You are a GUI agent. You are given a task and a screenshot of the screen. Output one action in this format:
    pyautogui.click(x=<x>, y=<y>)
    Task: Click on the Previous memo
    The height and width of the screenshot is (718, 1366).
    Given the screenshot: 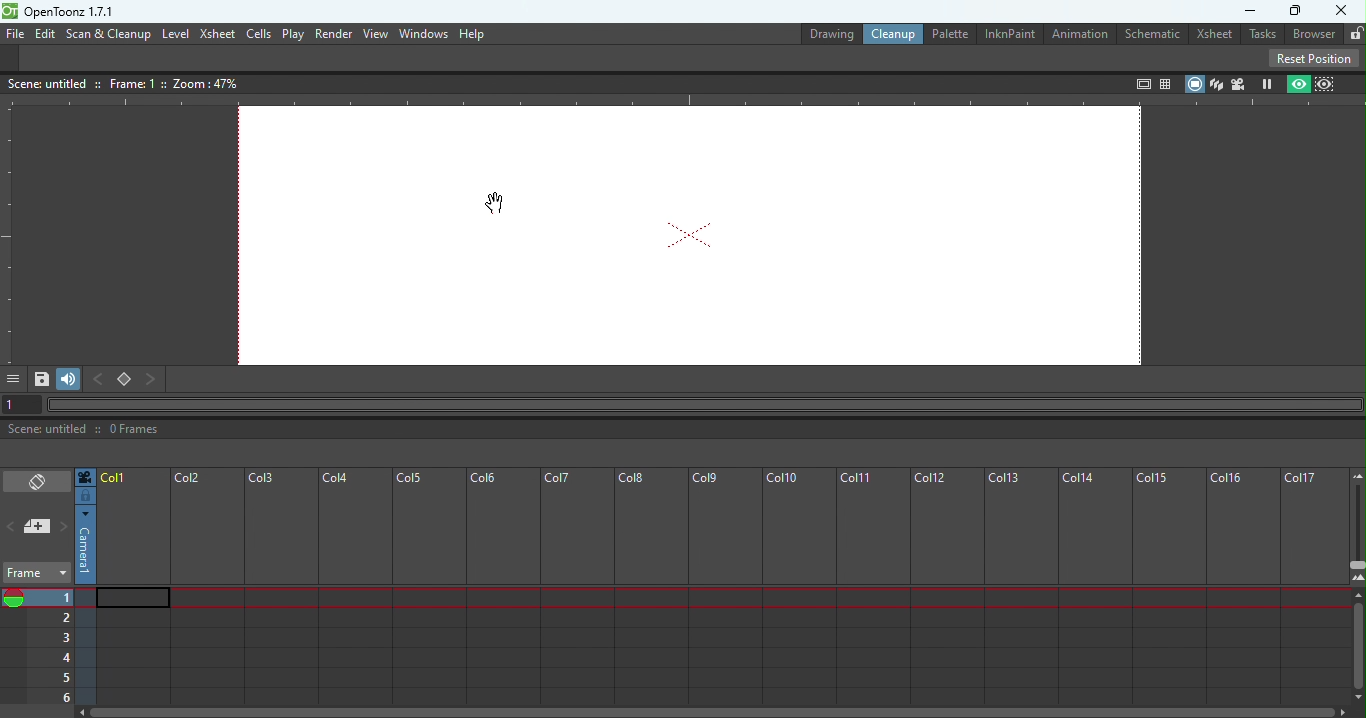 What is the action you would take?
    pyautogui.click(x=12, y=519)
    